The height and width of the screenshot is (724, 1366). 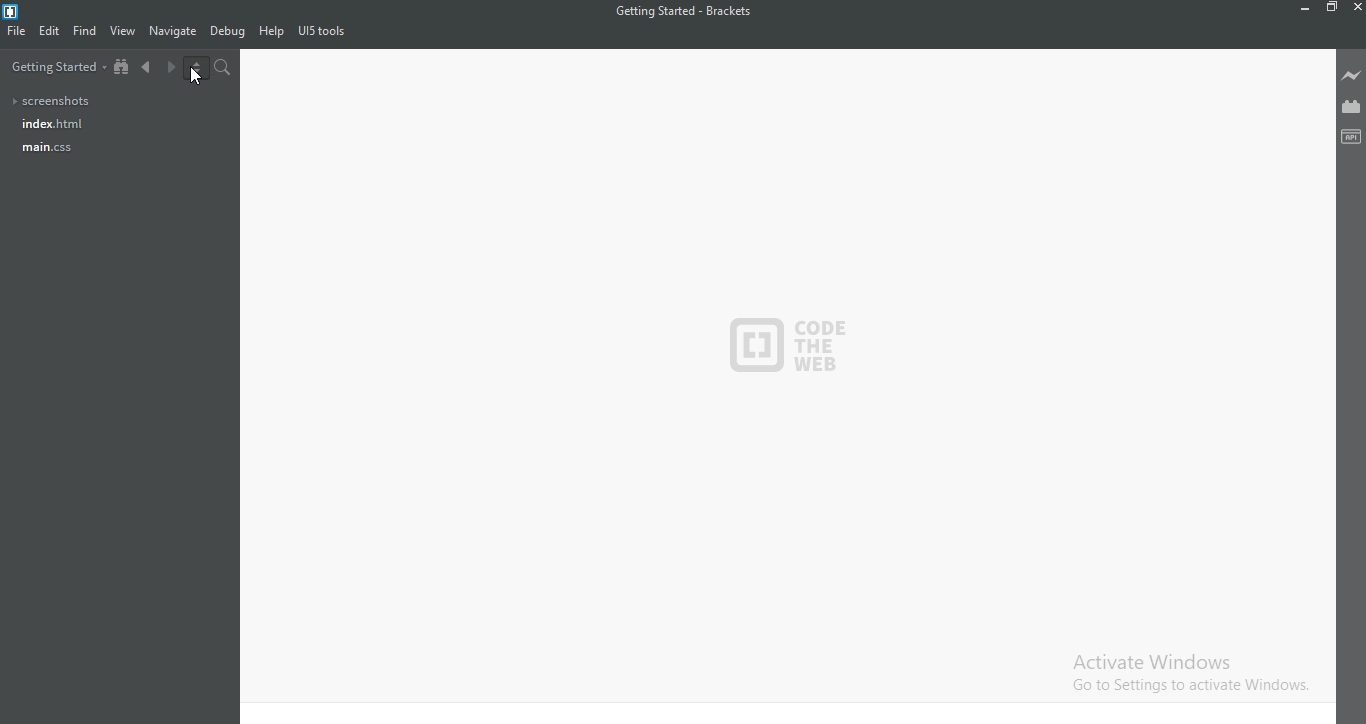 I want to click on Screenshots, so click(x=54, y=102).